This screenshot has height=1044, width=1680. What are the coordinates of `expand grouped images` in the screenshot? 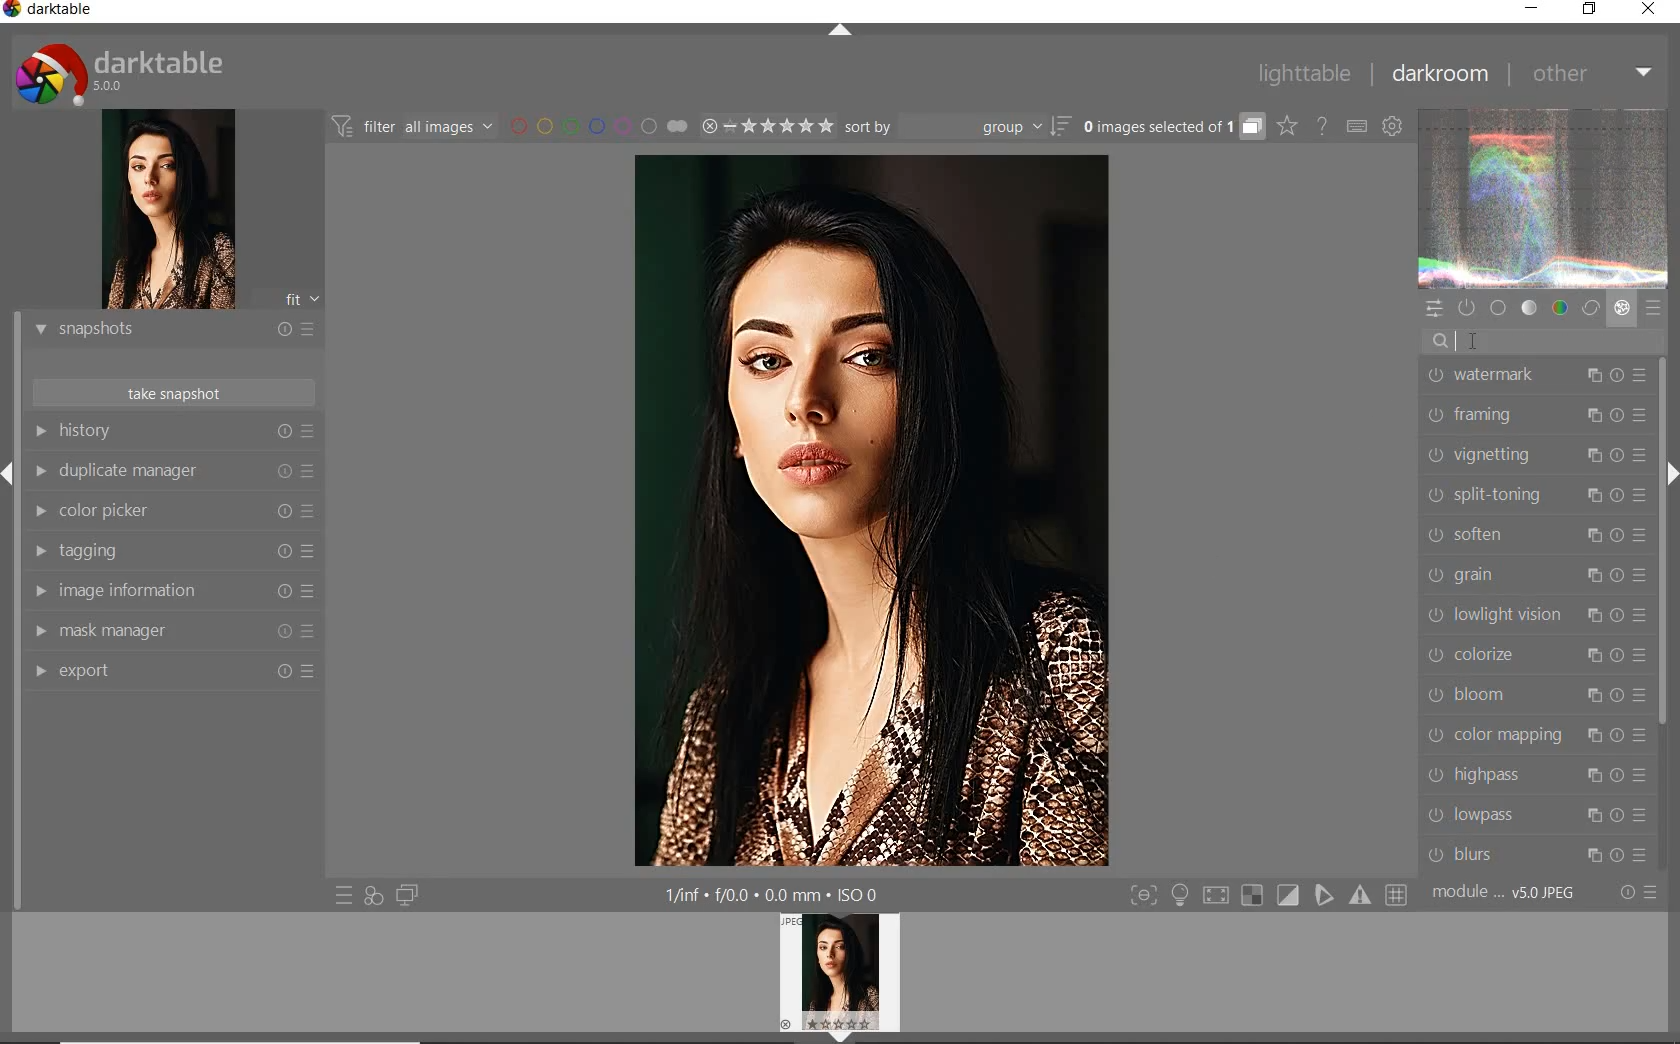 It's located at (1172, 128).